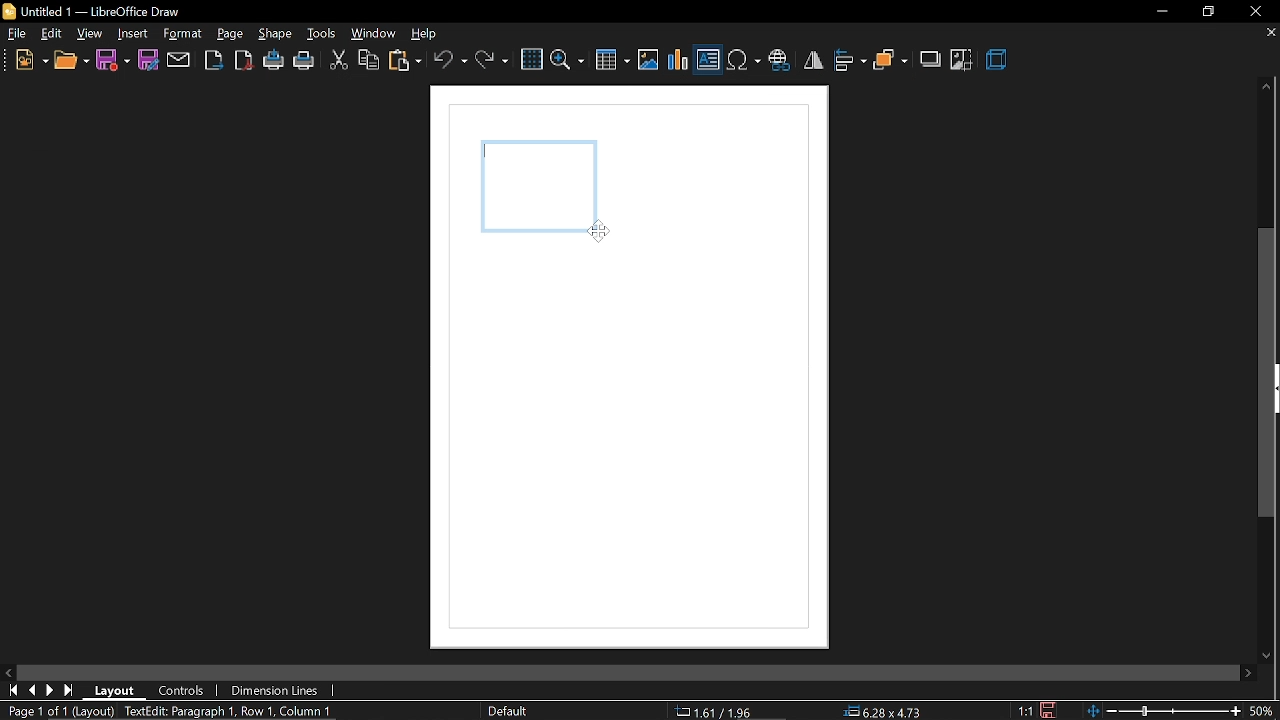 The width and height of the screenshot is (1280, 720). What do you see at coordinates (148, 60) in the screenshot?
I see `save as` at bounding box center [148, 60].